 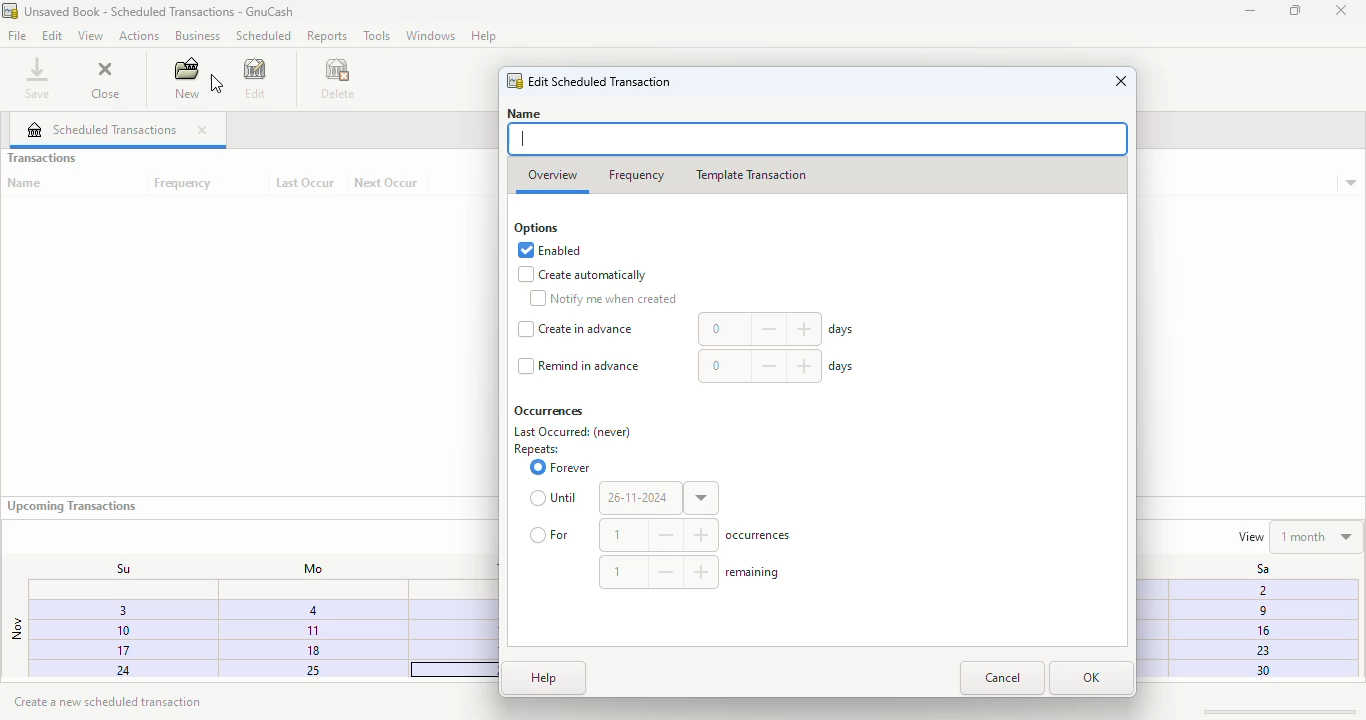 I want to click on 4, so click(x=312, y=609).